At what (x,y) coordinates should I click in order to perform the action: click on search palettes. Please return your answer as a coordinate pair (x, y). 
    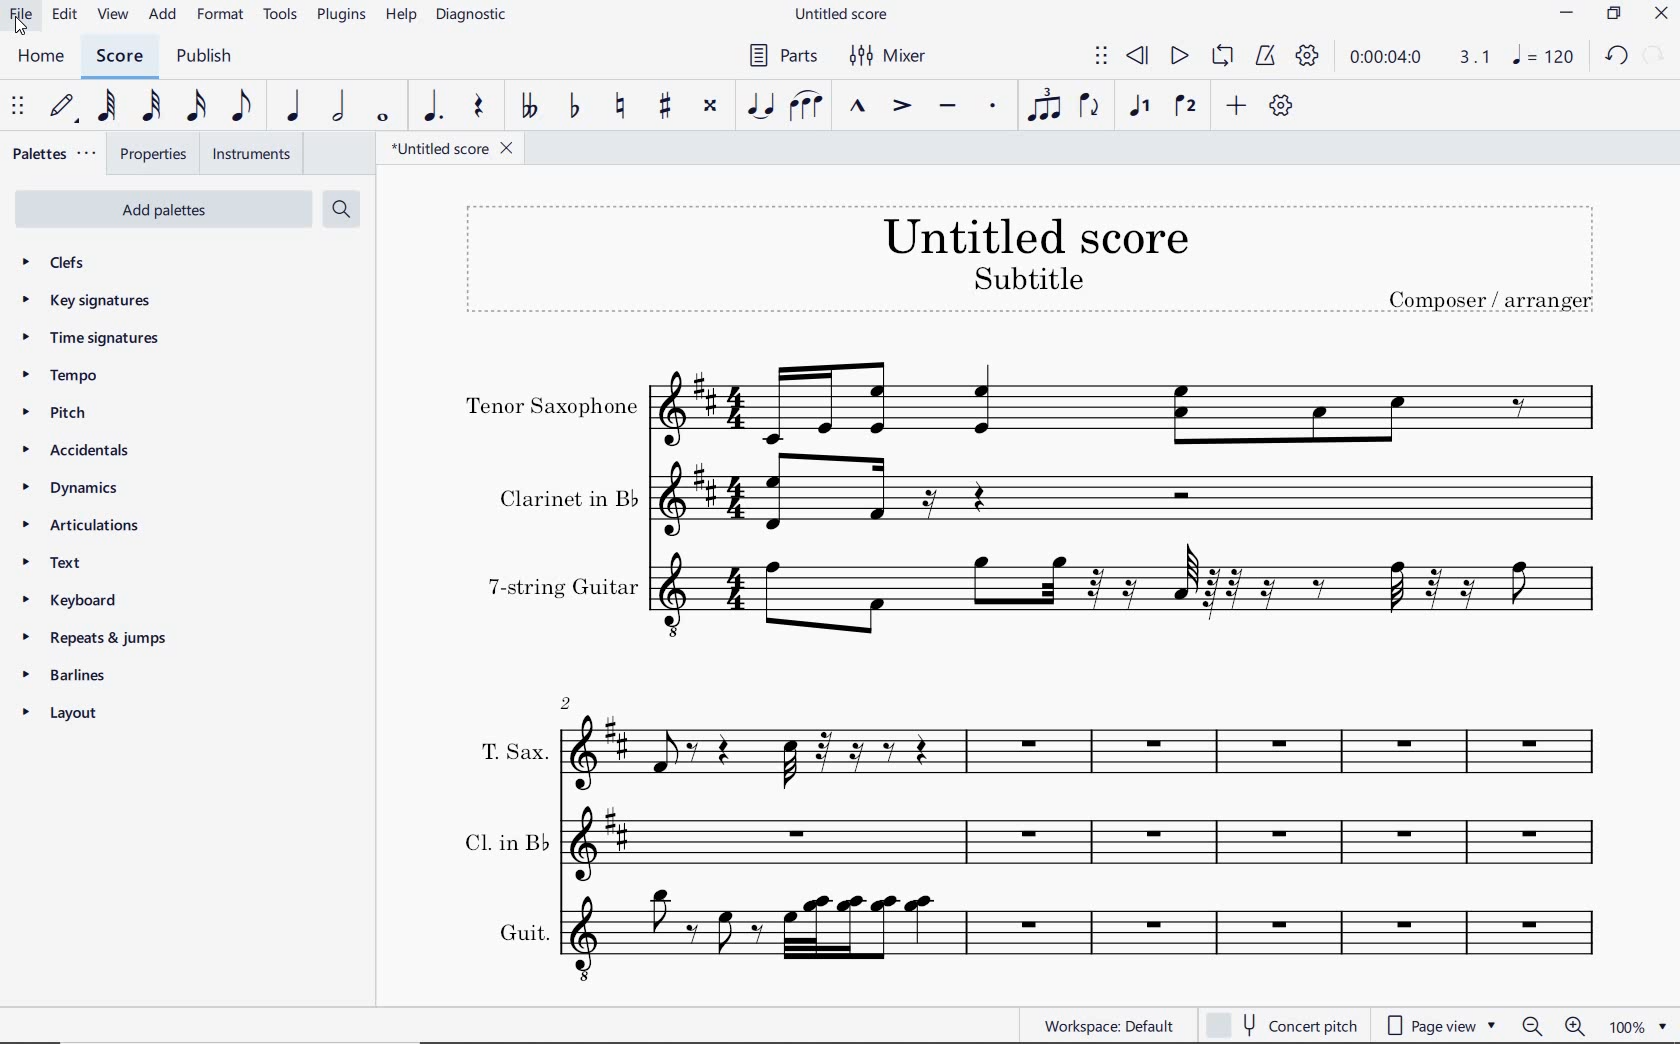
    Looking at the image, I should click on (340, 208).